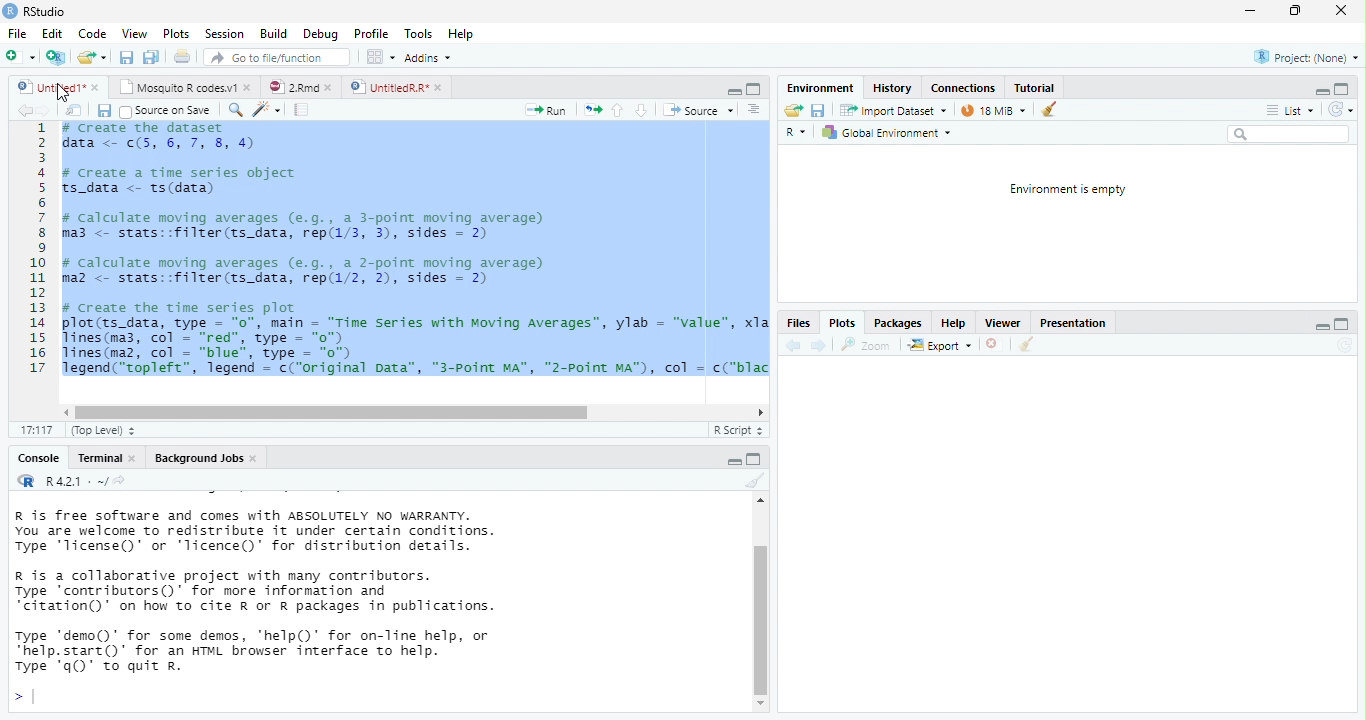 This screenshot has width=1366, height=720. What do you see at coordinates (898, 323) in the screenshot?
I see `Packages` at bounding box center [898, 323].